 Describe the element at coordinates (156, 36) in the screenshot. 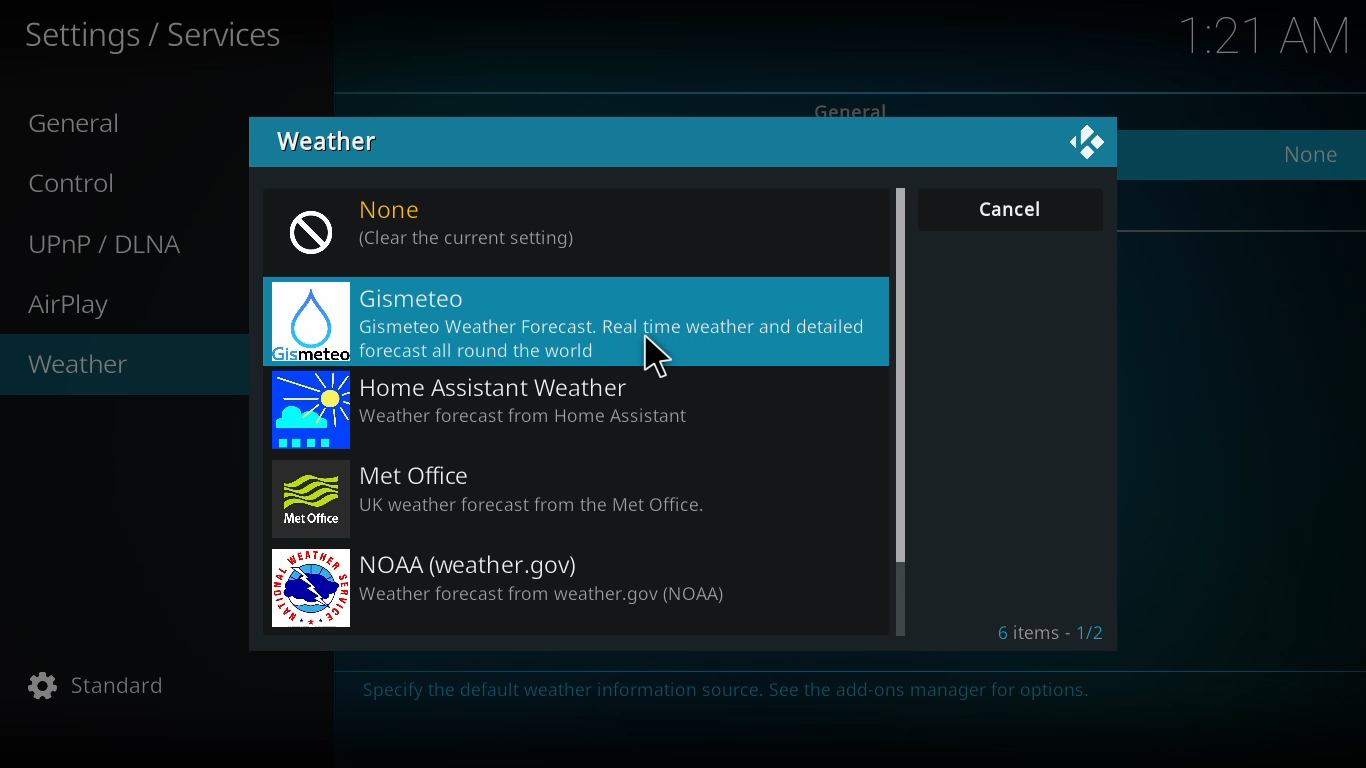

I see `settings` at that location.